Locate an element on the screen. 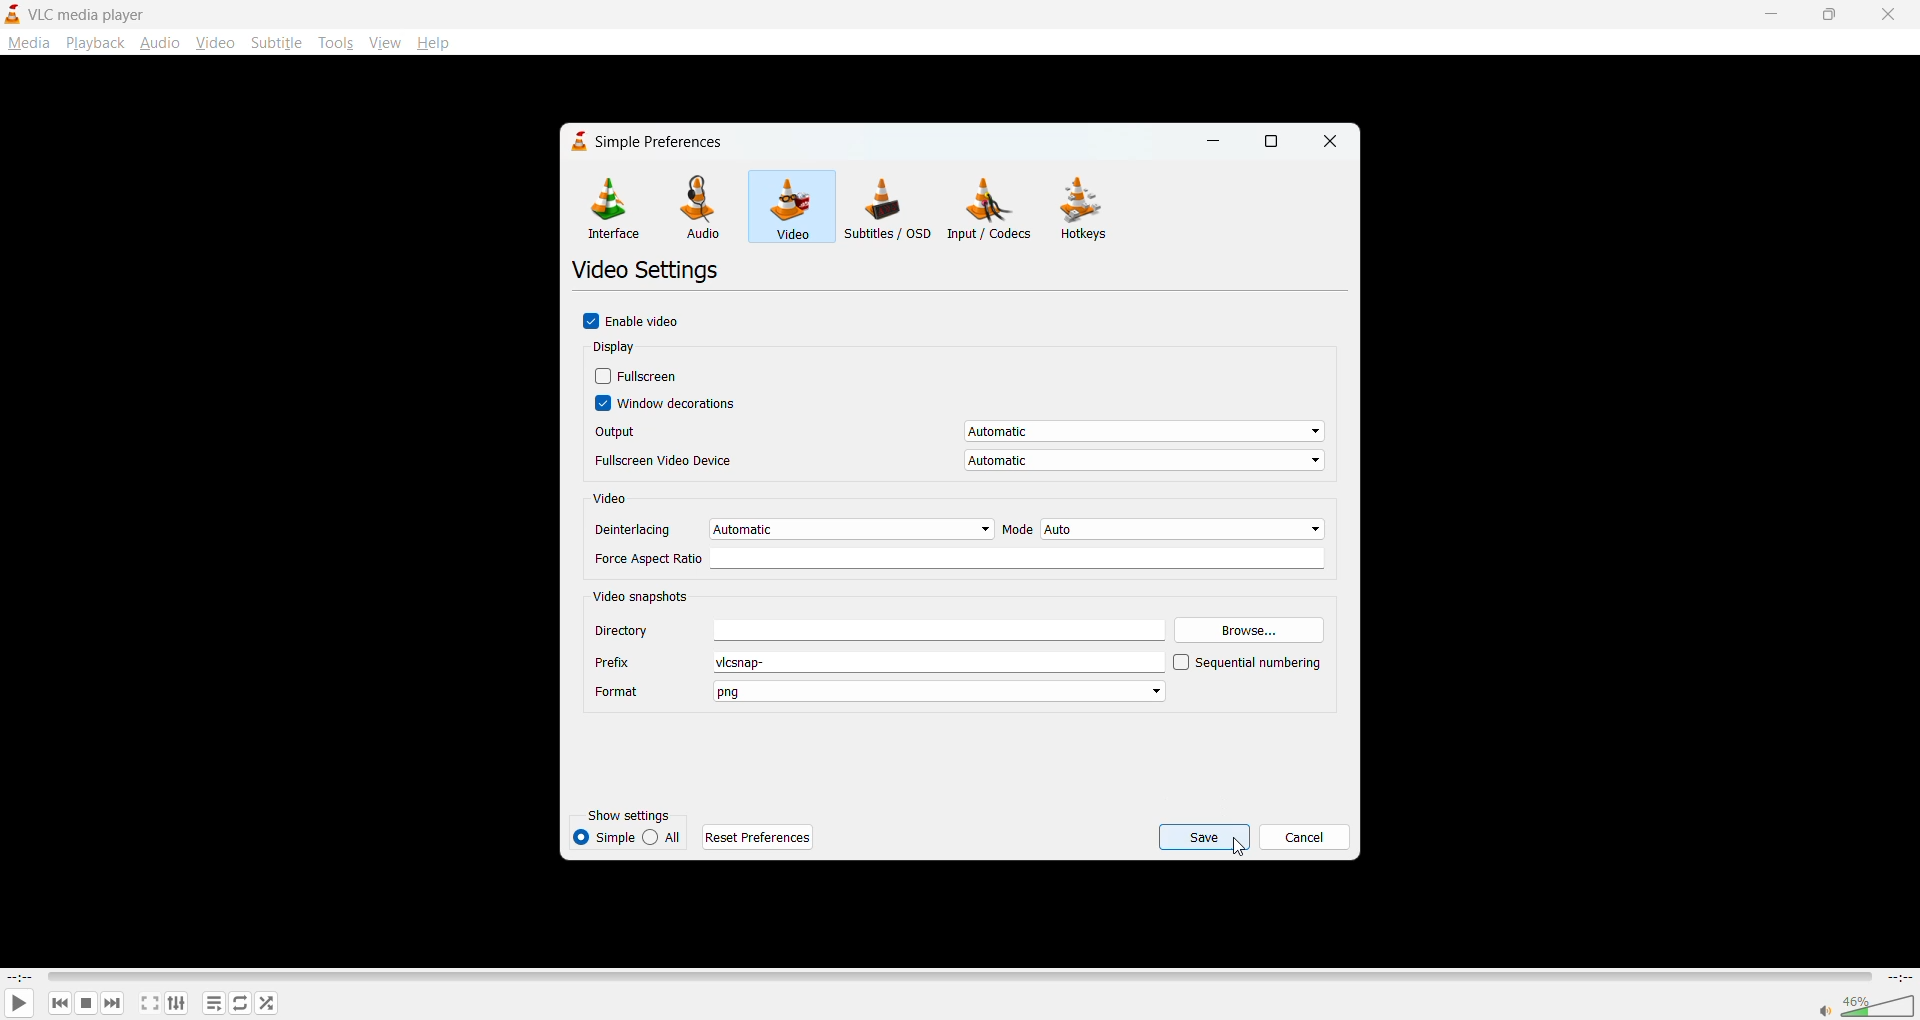 The image size is (1920, 1020). maximize is located at coordinates (1829, 16).